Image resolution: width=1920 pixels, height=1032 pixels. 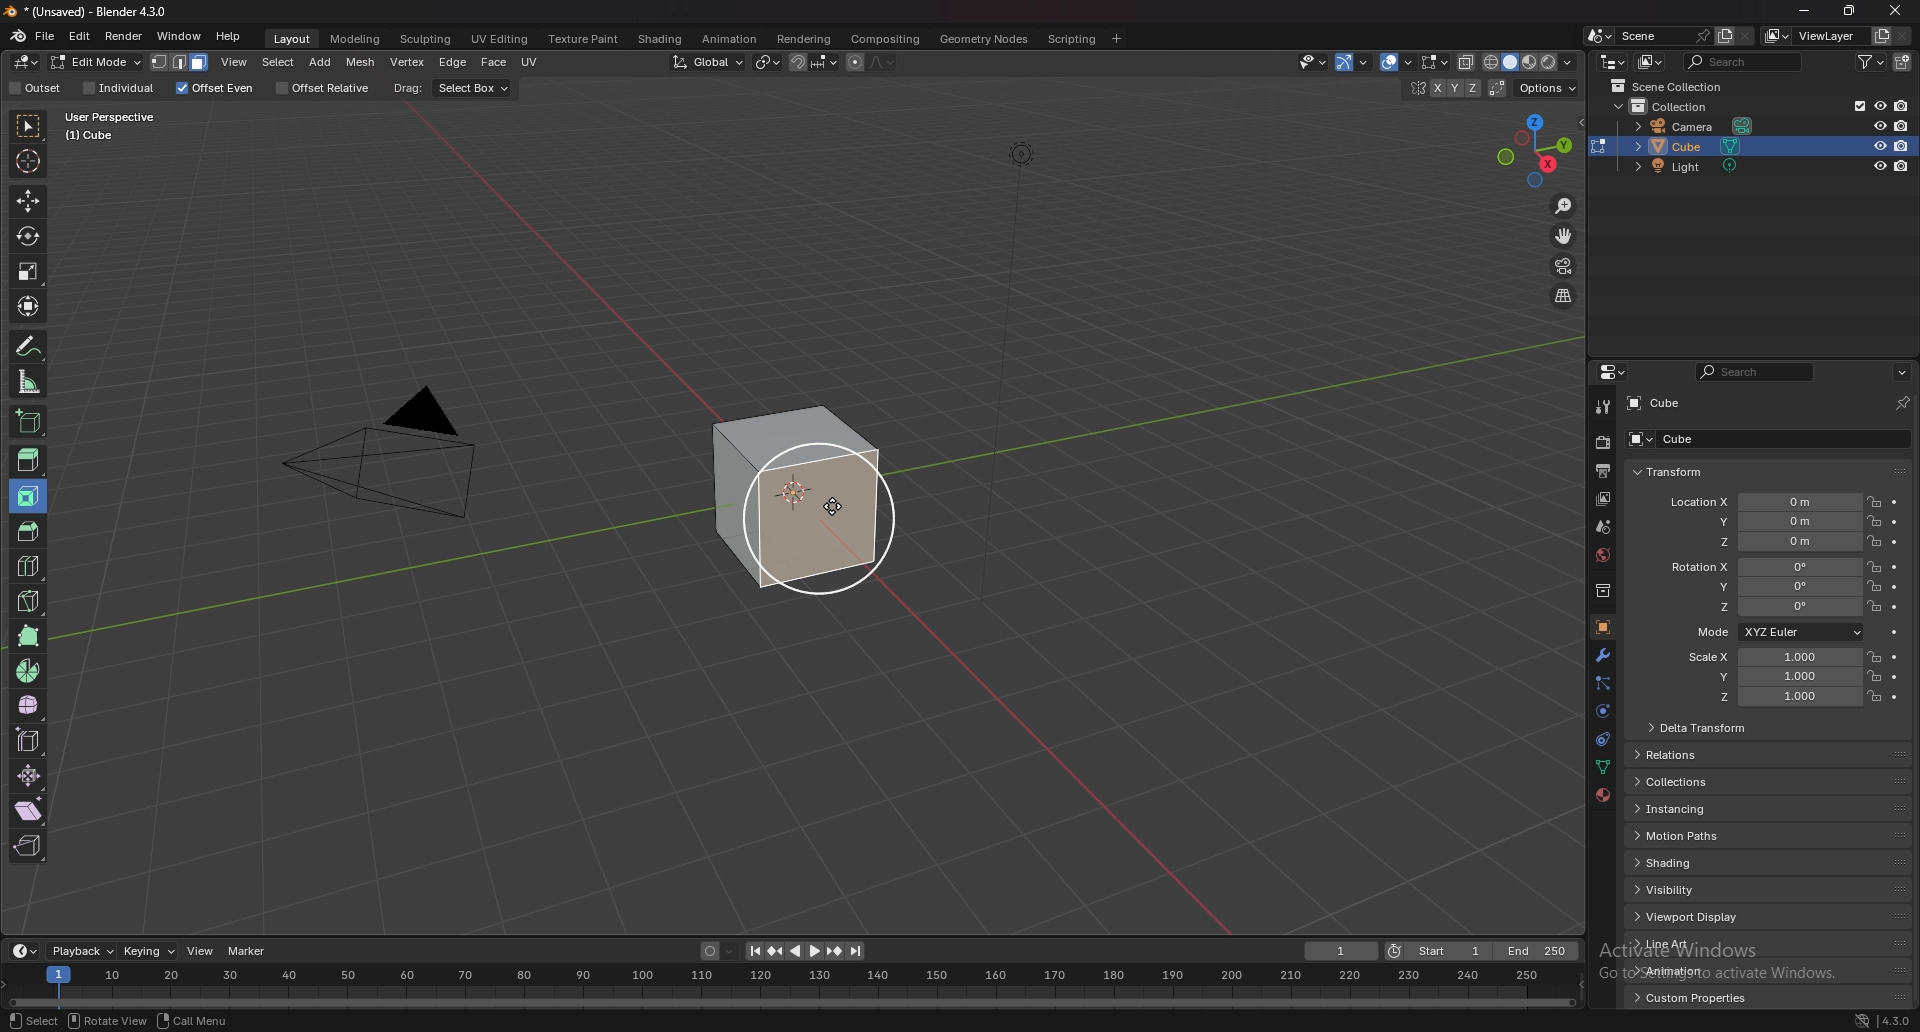 What do you see at coordinates (1873, 656) in the screenshot?
I see `lock` at bounding box center [1873, 656].